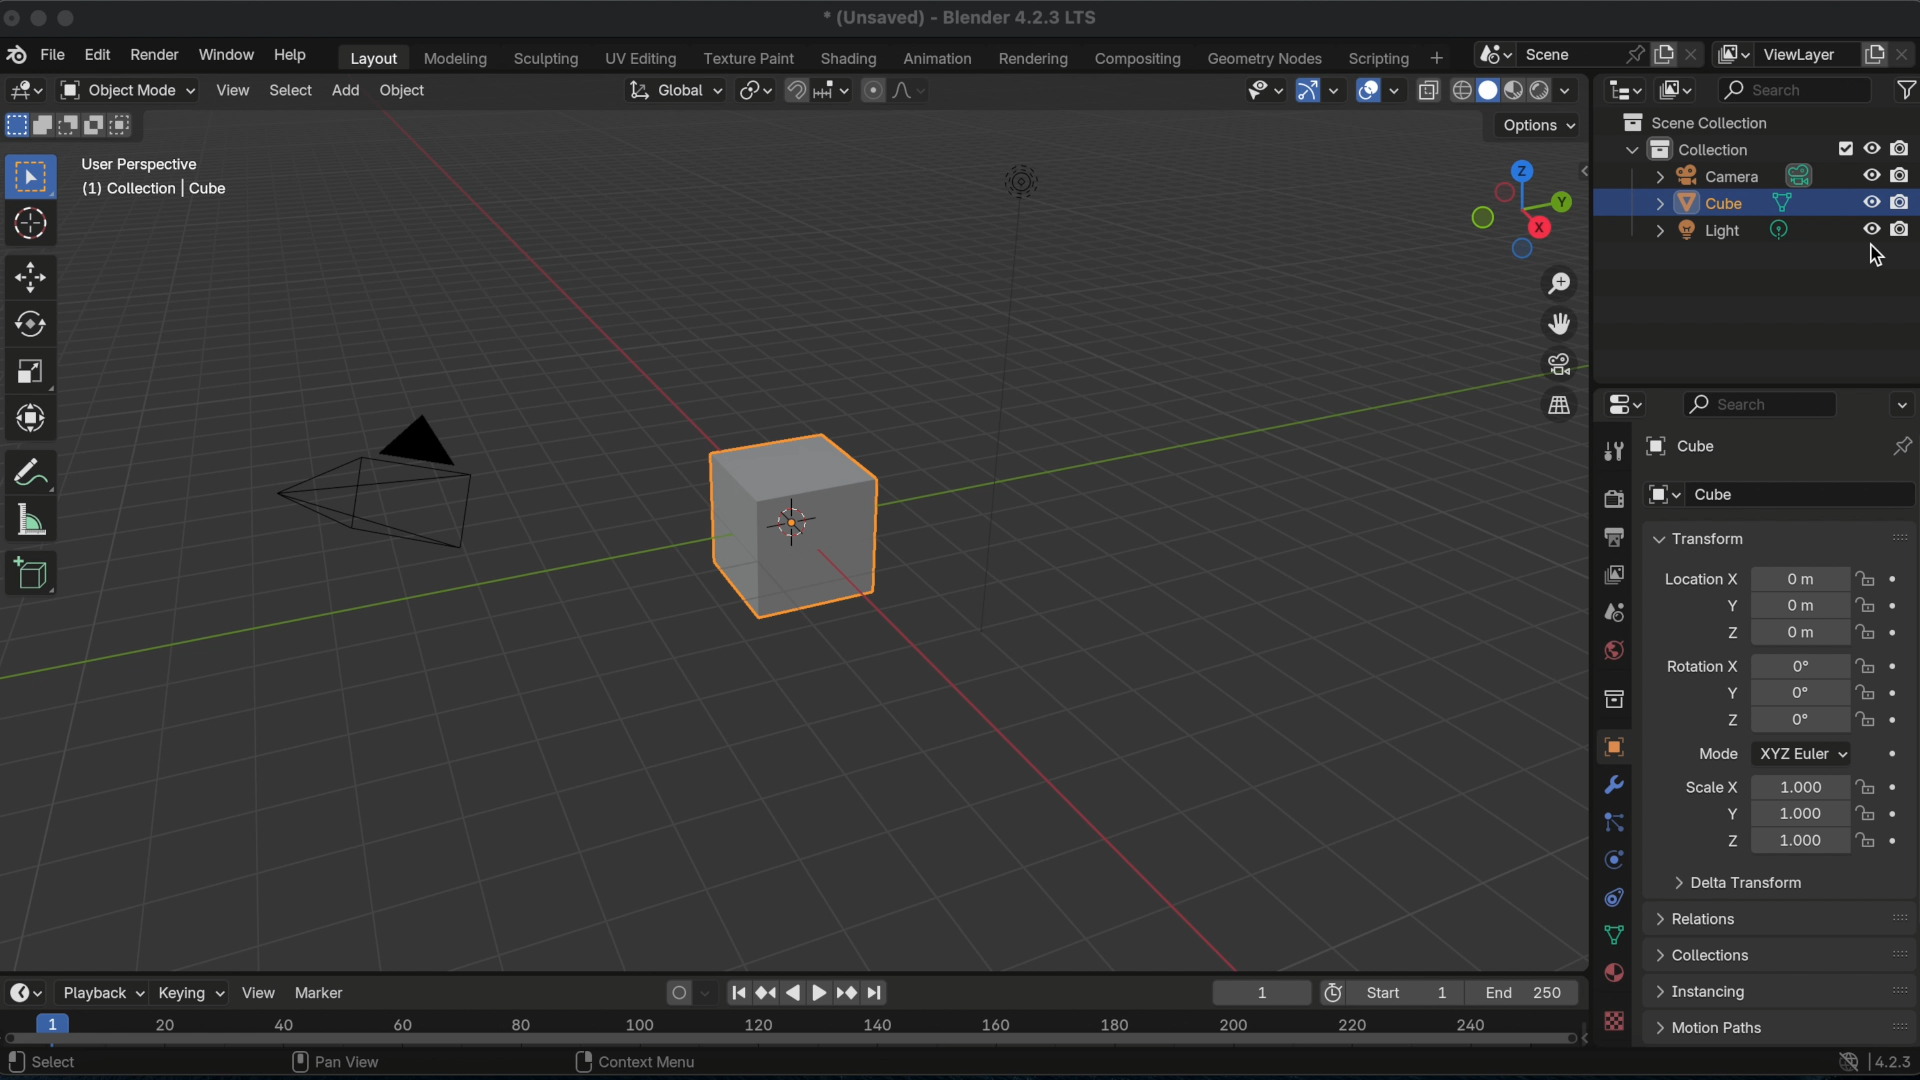 This screenshot has height=1080, width=1920. I want to click on scene name, so click(1550, 52).